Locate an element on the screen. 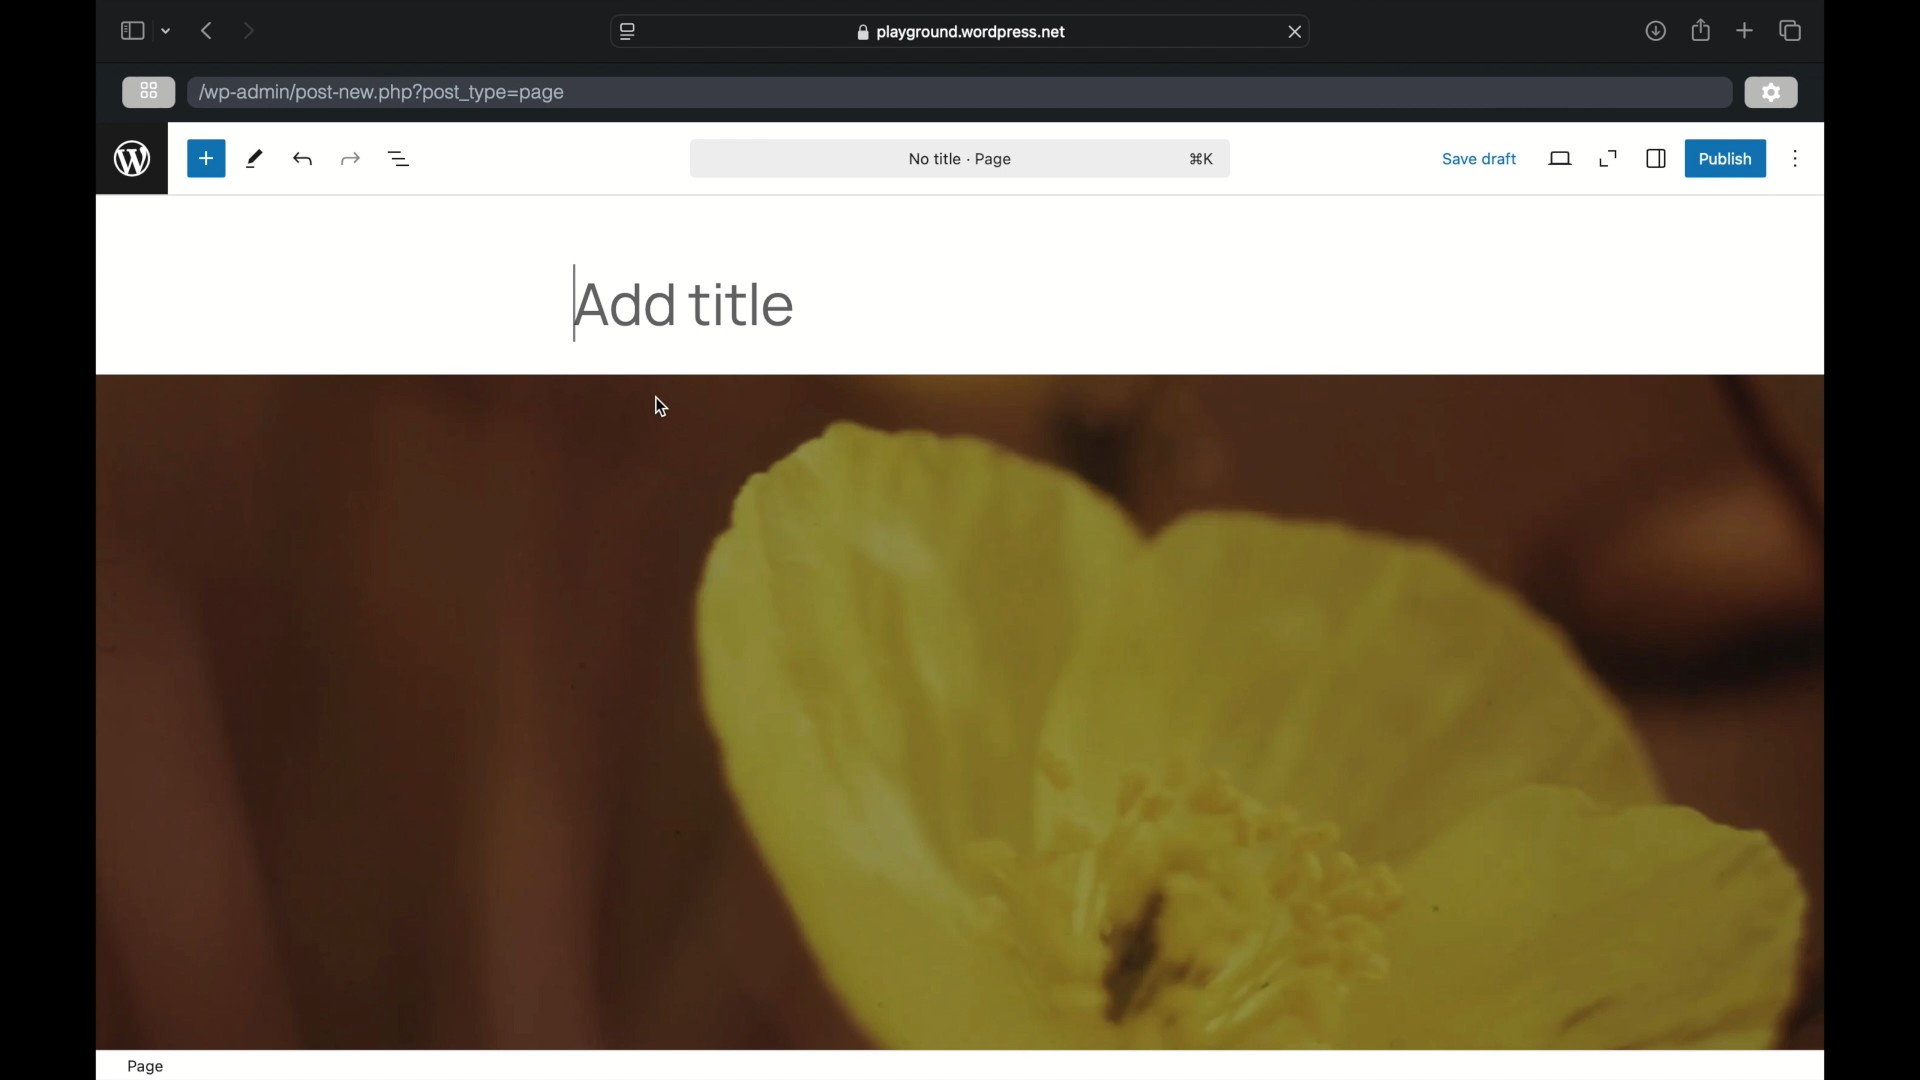  previous page is located at coordinates (206, 29).